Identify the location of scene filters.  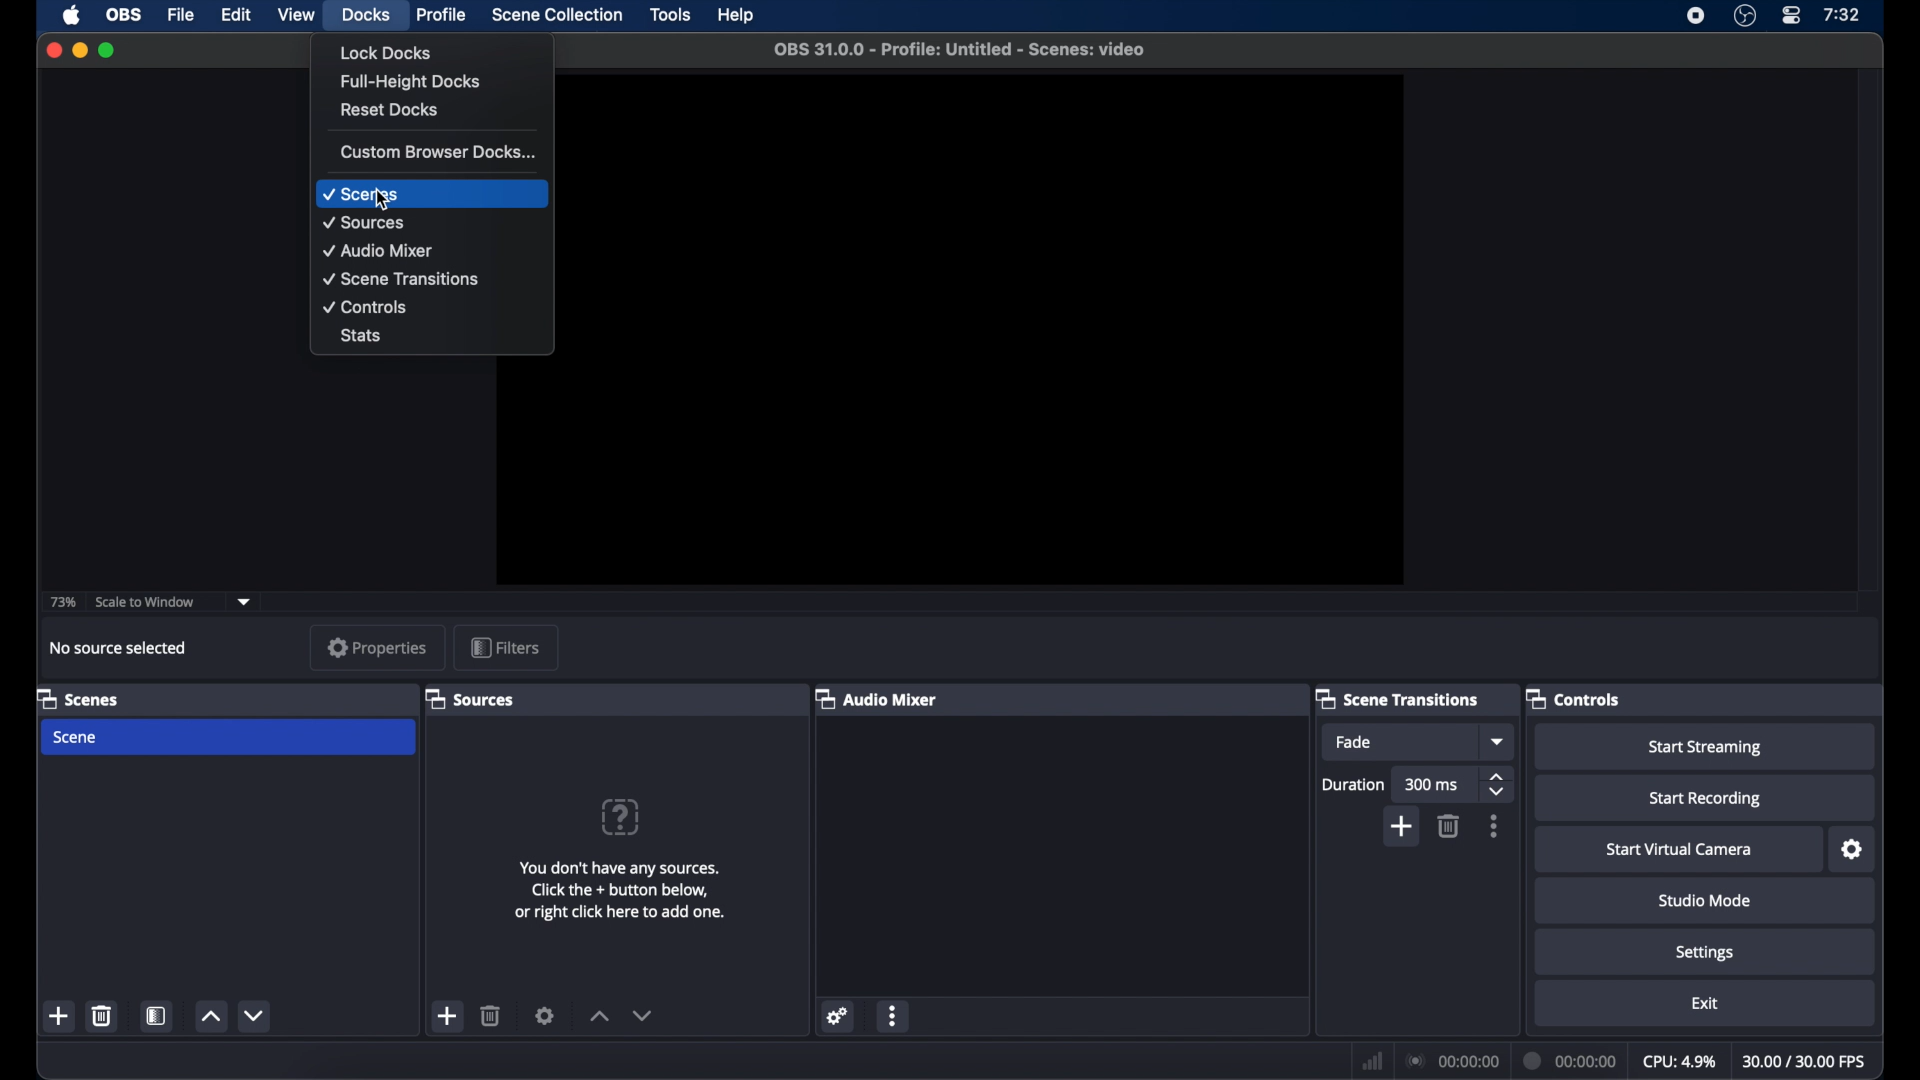
(156, 1015).